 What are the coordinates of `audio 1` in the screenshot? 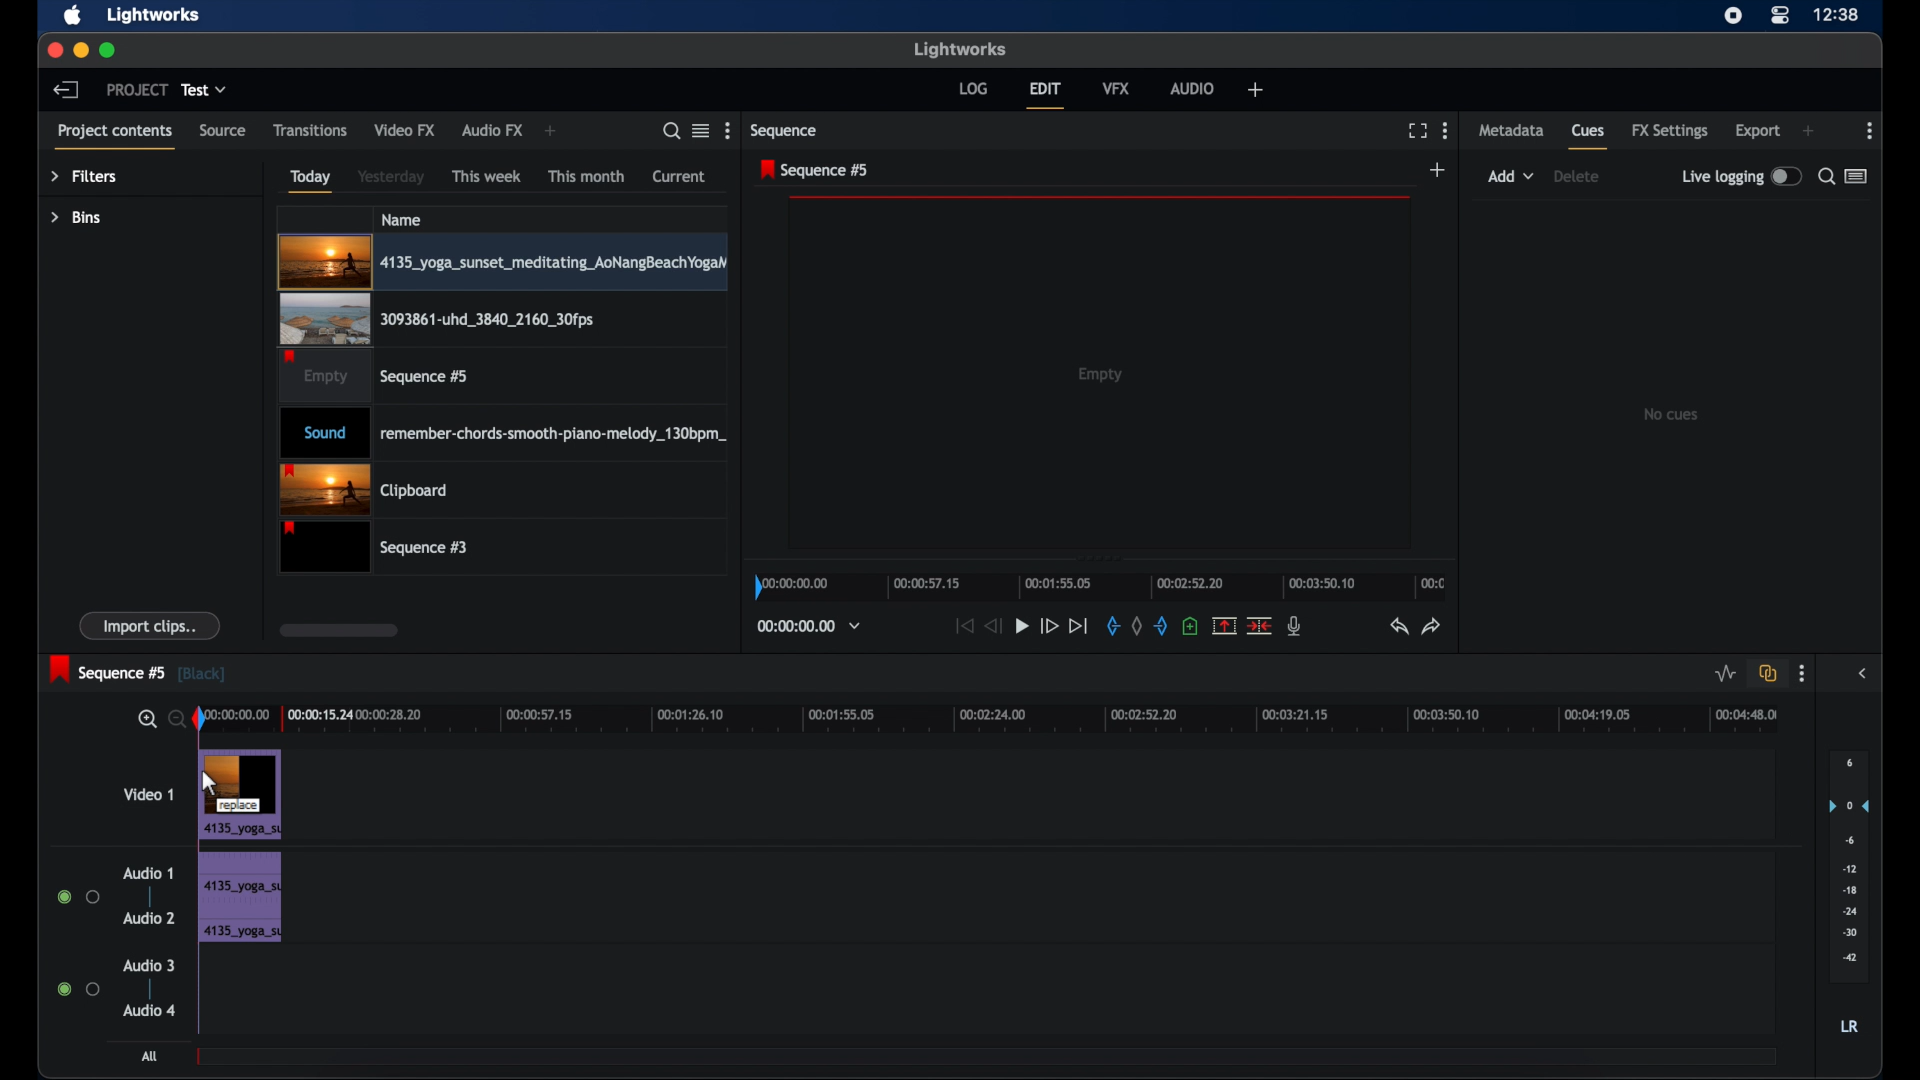 It's located at (146, 874).